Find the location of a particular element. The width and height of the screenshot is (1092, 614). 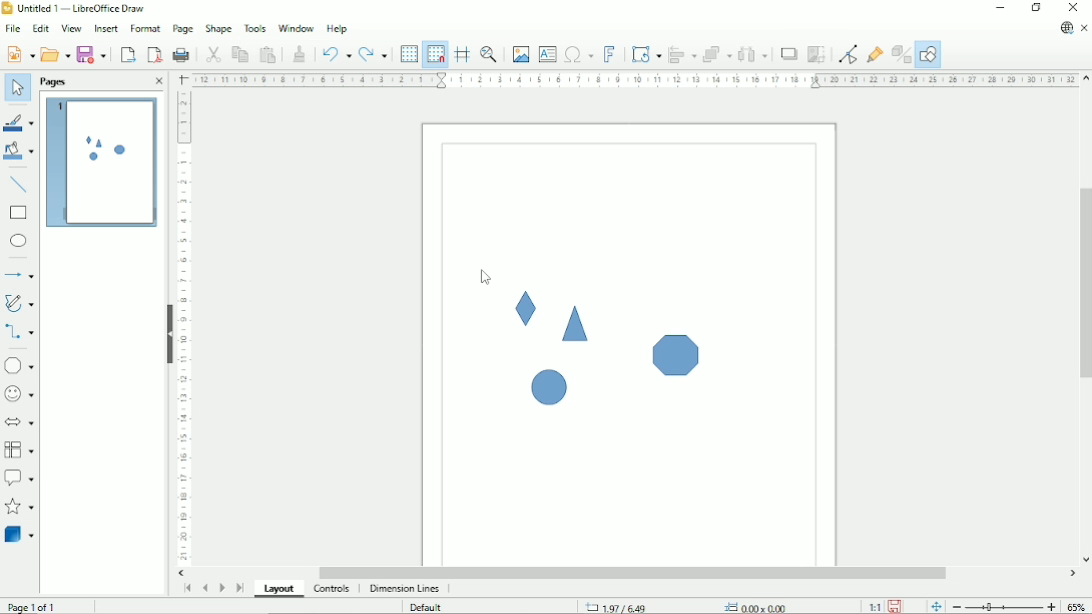

Connectors is located at coordinates (20, 333).